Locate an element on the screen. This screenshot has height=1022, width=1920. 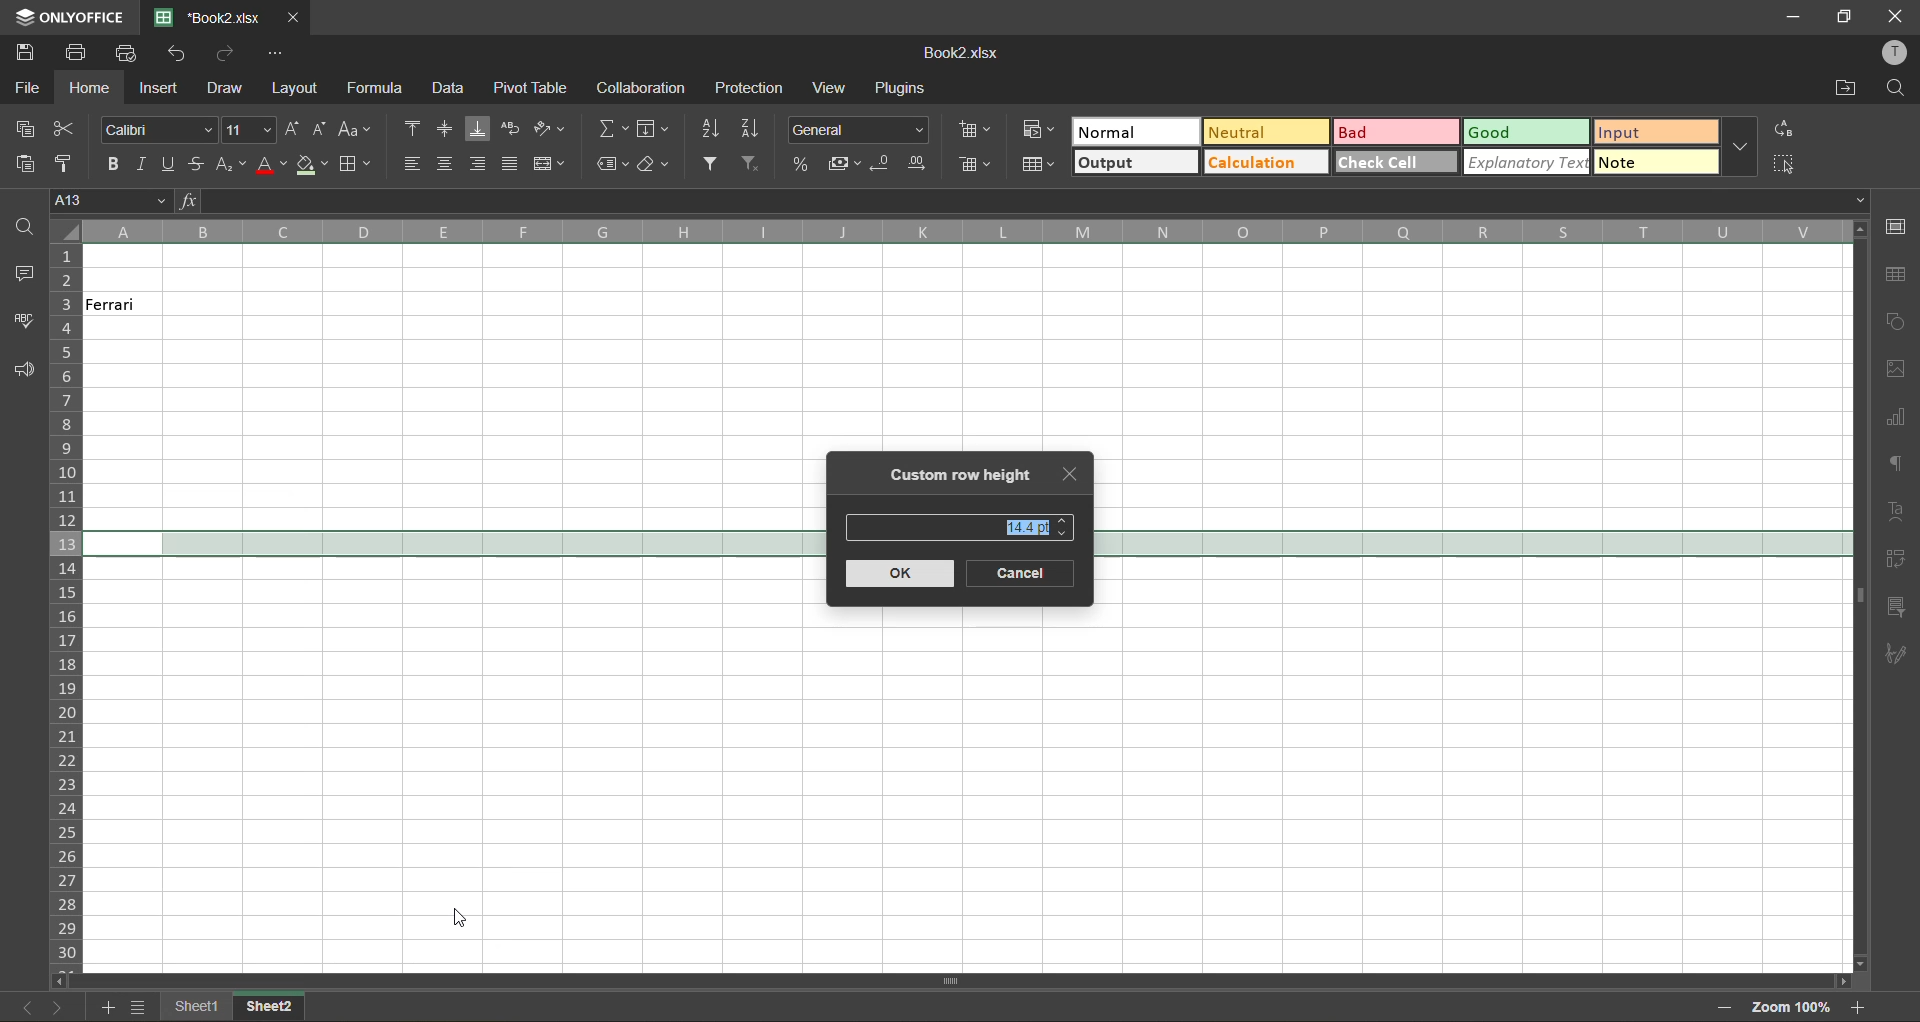
protection is located at coordinates (753, 89).